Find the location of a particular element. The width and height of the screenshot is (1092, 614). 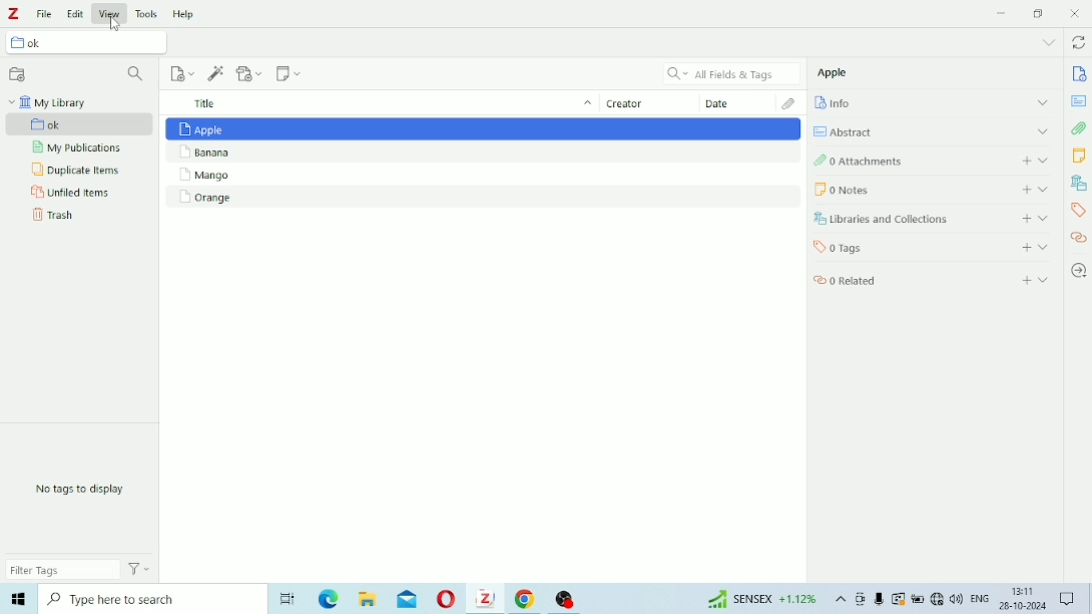

File is located at coordinates (47, 13).